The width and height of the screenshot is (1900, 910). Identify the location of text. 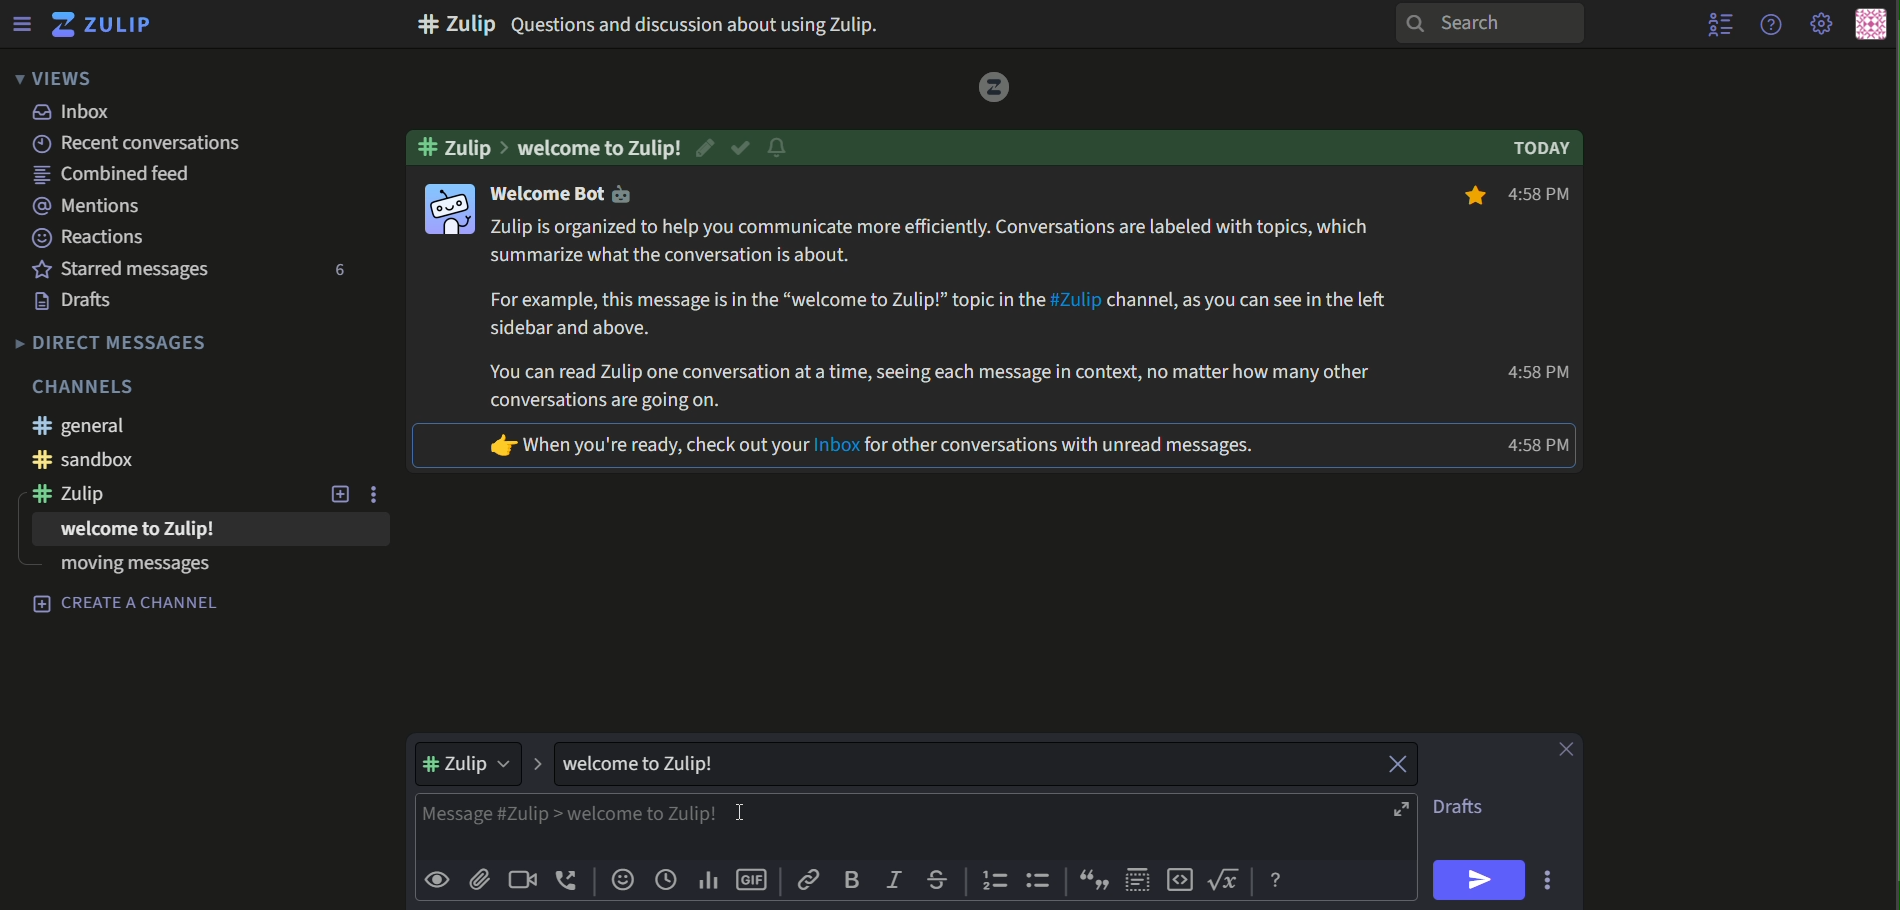
(658, 23).